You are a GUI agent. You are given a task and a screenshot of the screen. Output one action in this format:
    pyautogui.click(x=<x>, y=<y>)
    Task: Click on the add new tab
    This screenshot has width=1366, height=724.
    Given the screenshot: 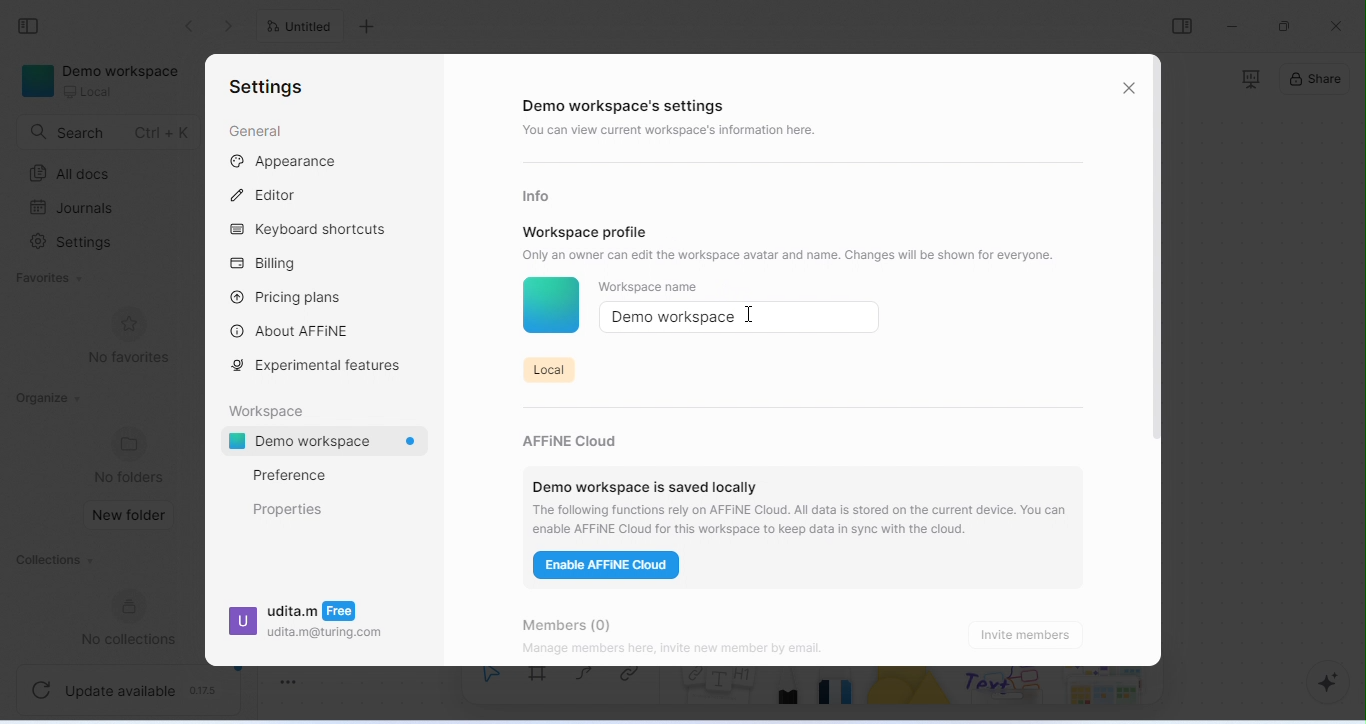 What is the action you would take?
    pyautogui.click(x=369, y=27)
    